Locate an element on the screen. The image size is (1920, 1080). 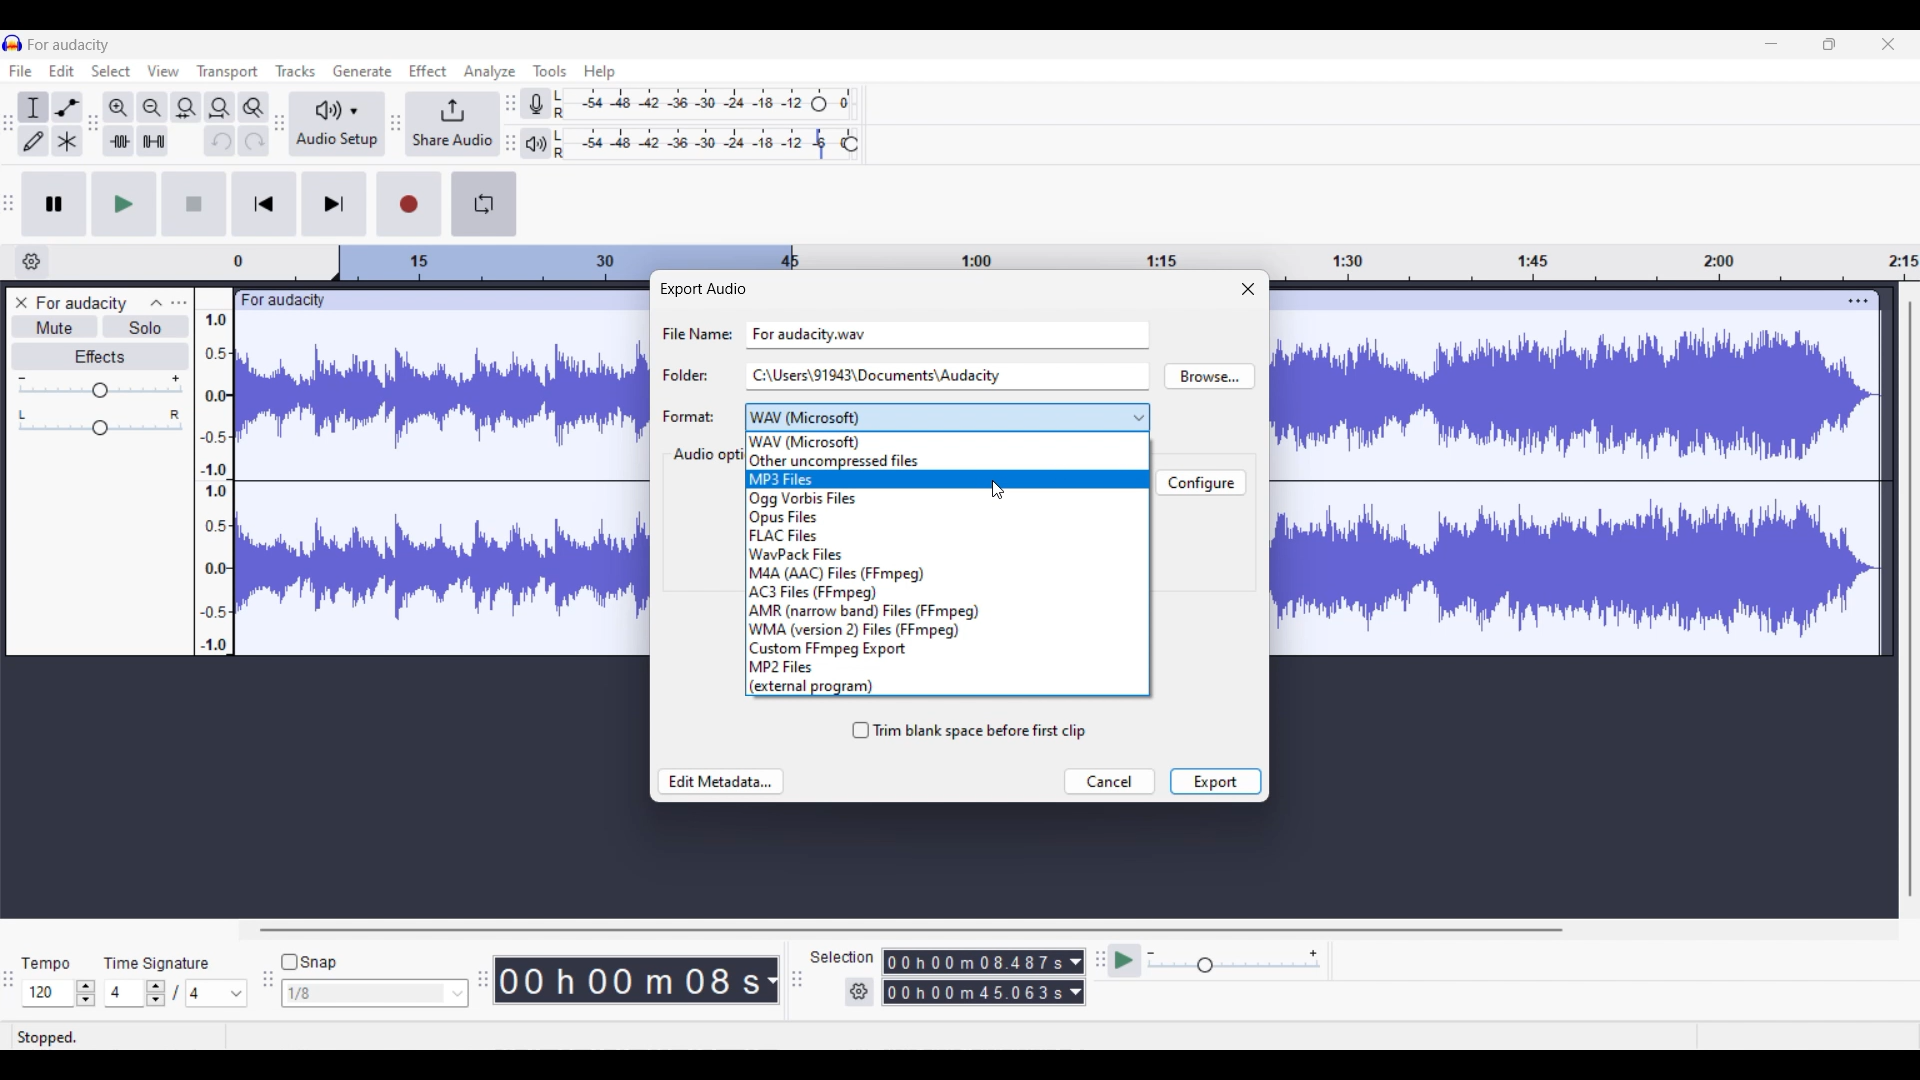
Toggle for trimming blank space  is located at coordinates (969, 731).